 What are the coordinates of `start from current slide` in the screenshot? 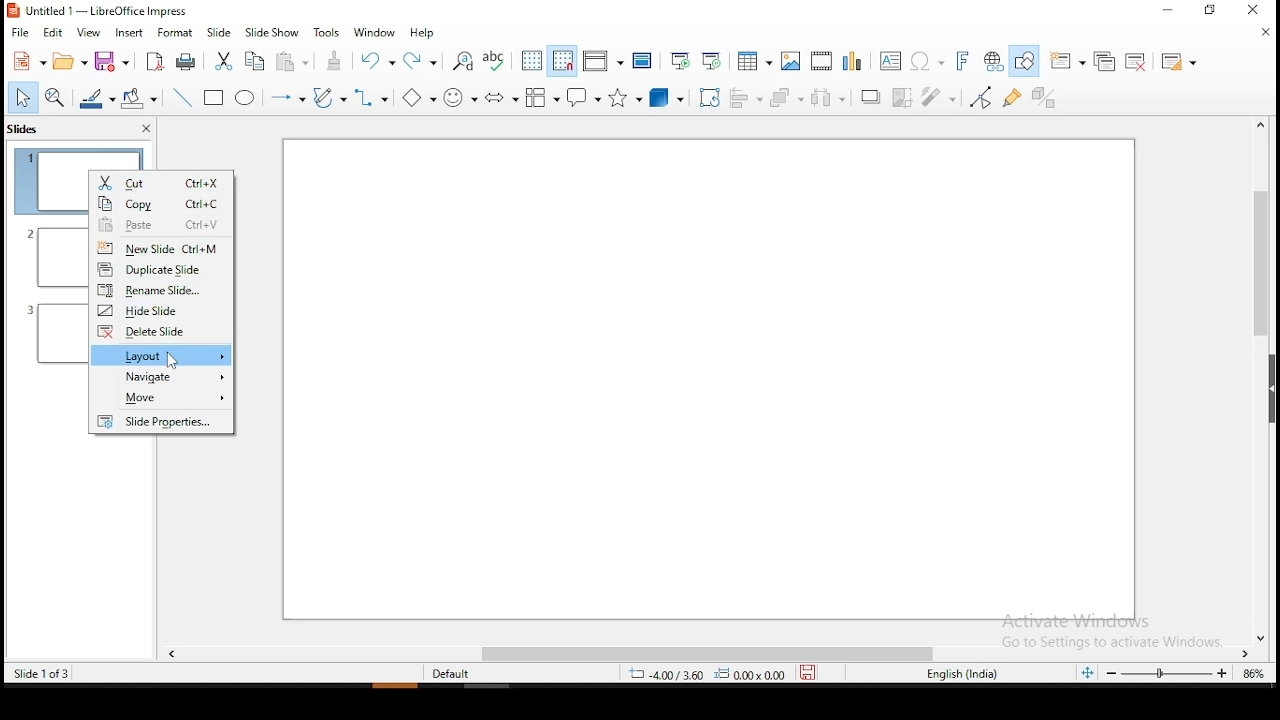 It's located at (714, 62).